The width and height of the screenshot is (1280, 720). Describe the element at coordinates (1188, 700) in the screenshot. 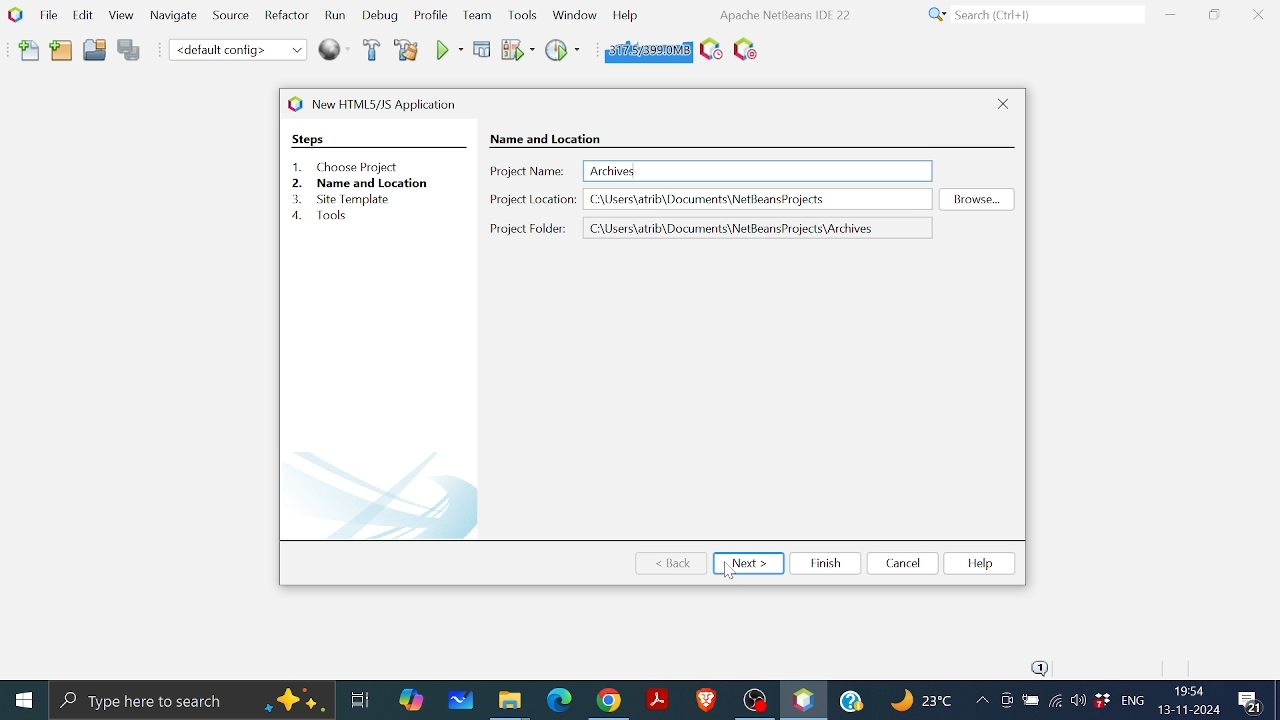

I see `Date and time` at that location.